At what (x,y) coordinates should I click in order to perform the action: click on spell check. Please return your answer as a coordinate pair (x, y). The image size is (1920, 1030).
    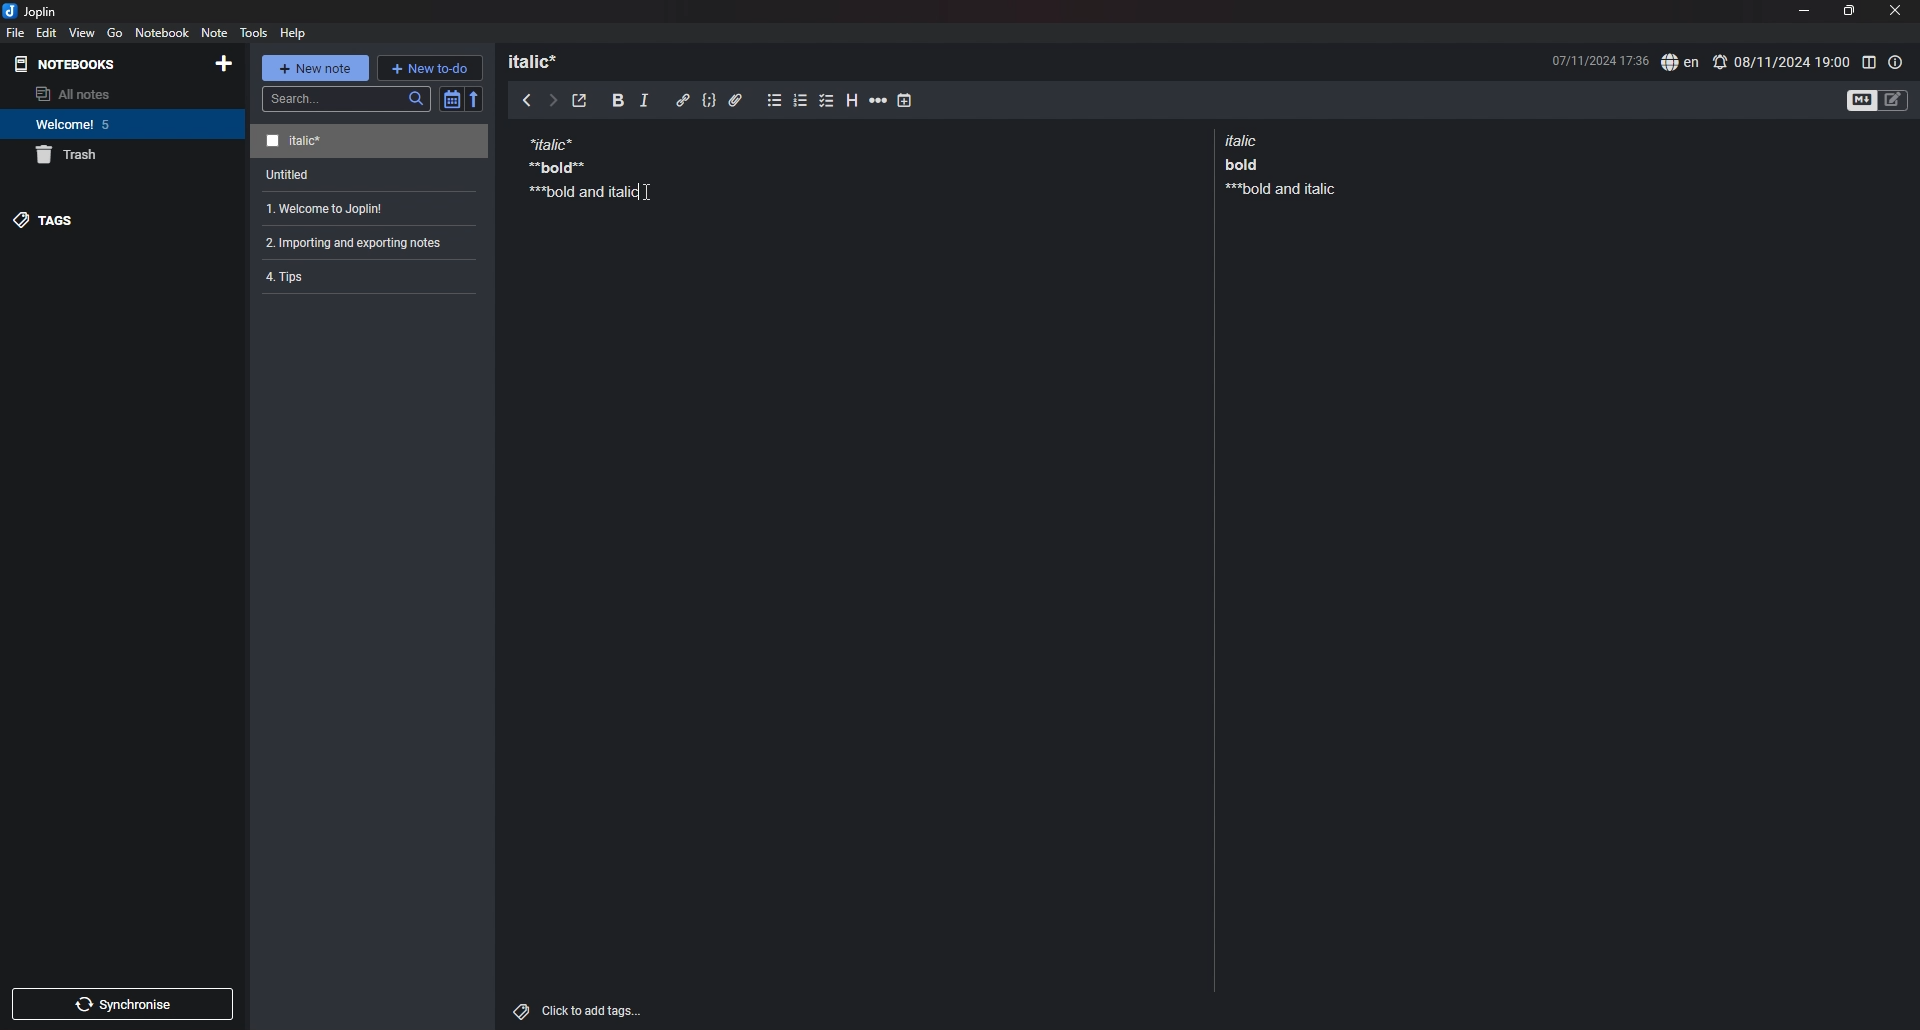
    Looking at the image, I should click on (1680, 63).